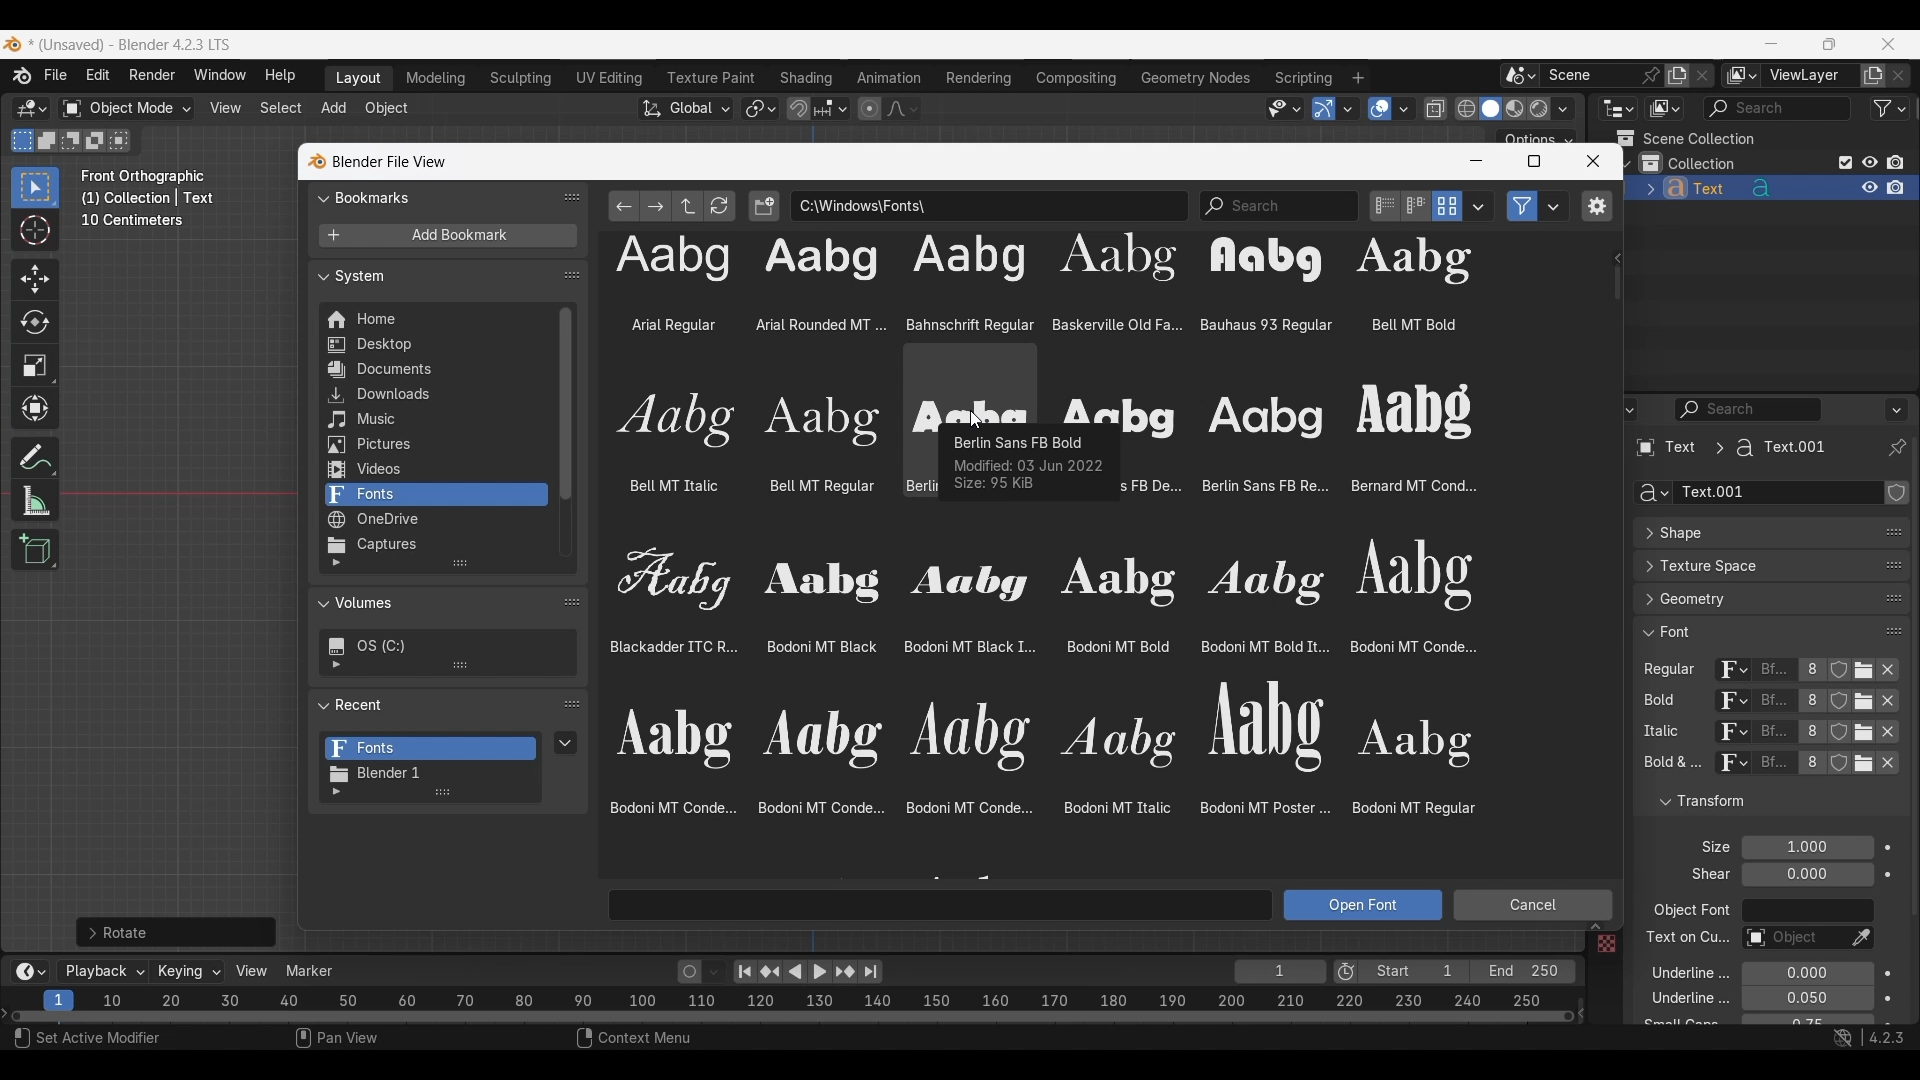 The height and width of the screenshot is (1080, 1920). Describe the element at coordinates (281, 109) in the screenshot. I see `Select menu` at that location.